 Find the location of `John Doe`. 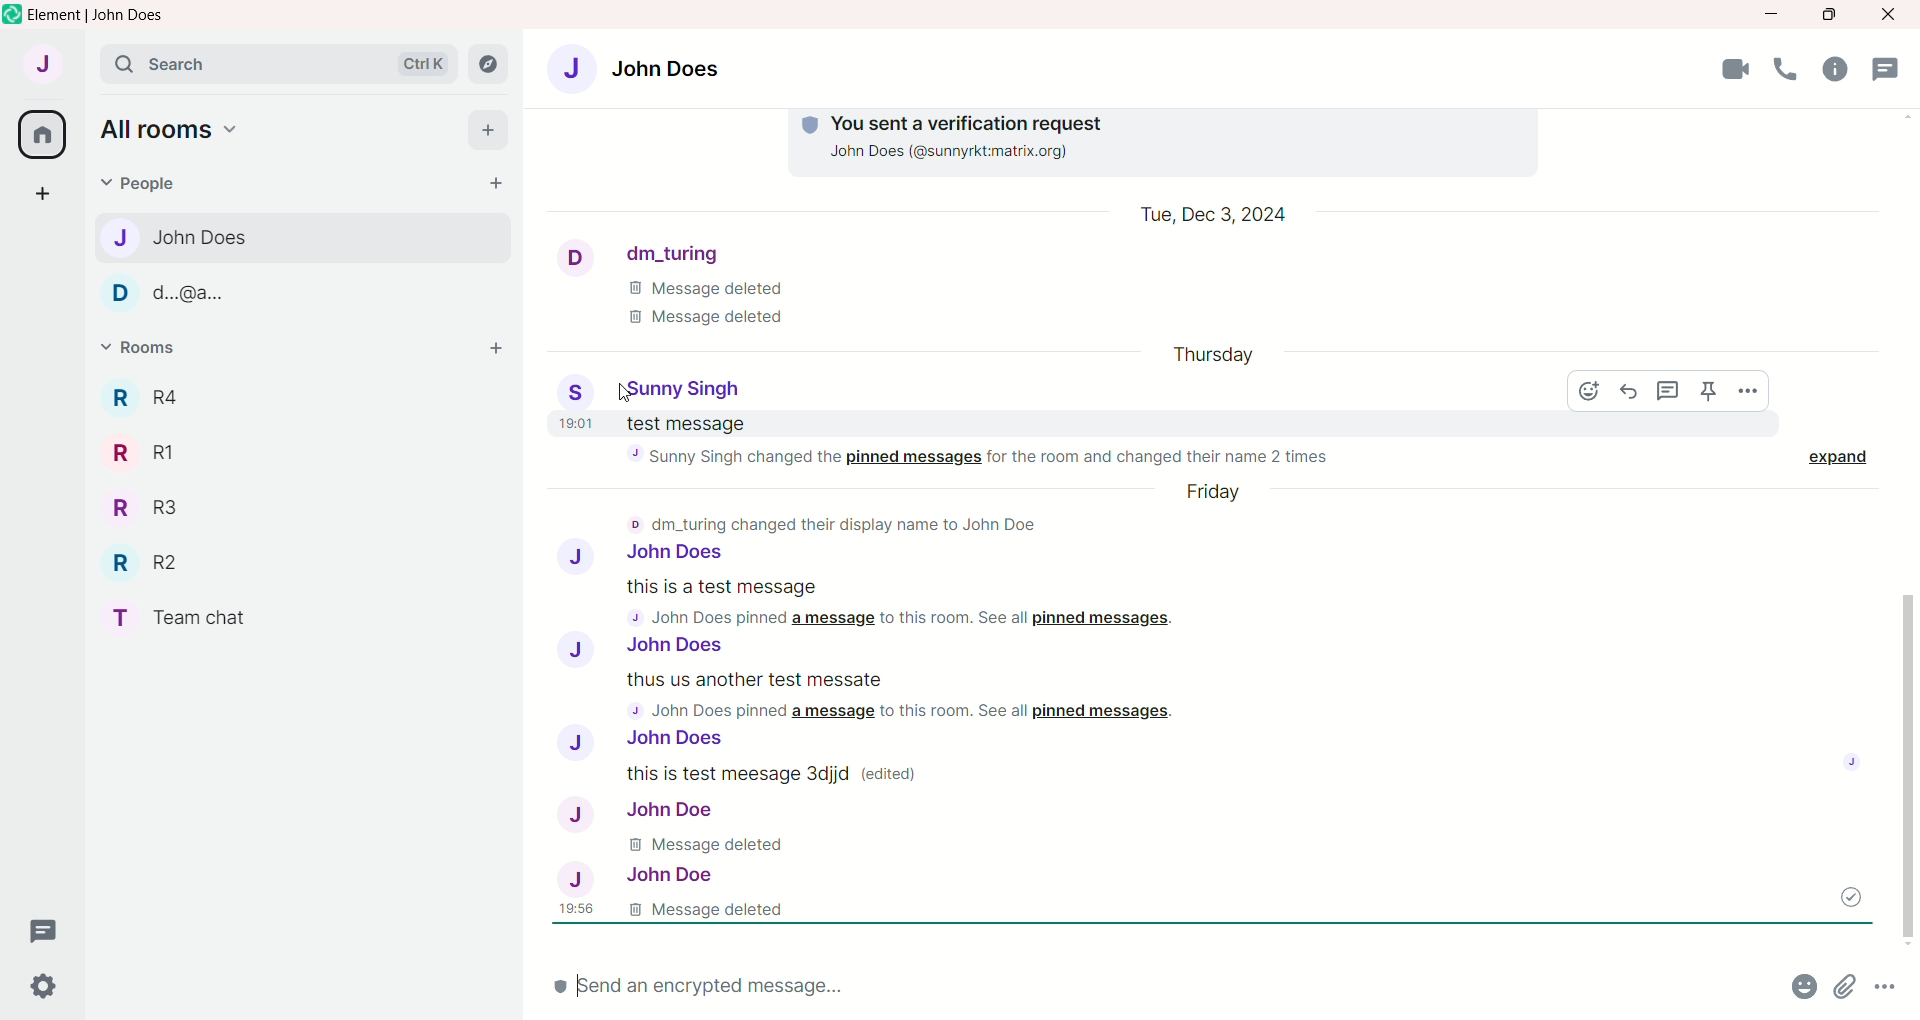

John Doe is located at coordinates (645, 647).